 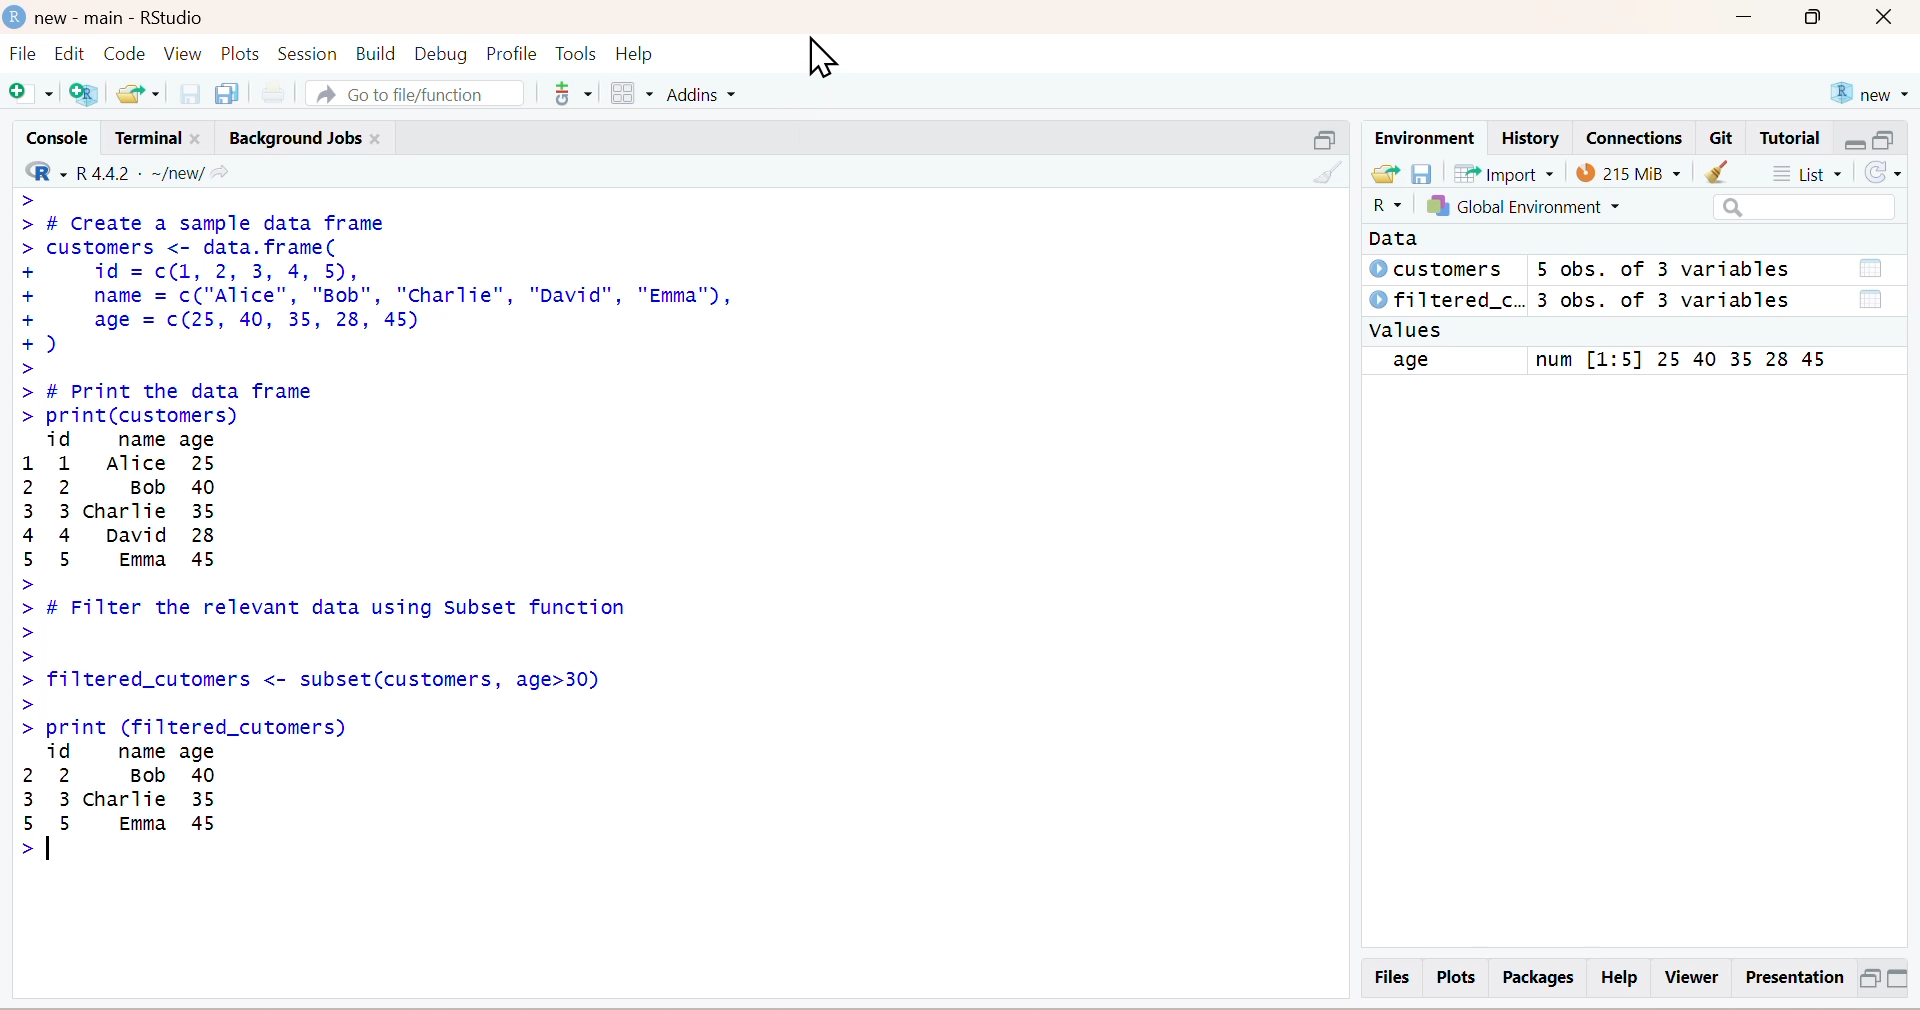 I want to click on Viewer, so click(x=1691, y=977).